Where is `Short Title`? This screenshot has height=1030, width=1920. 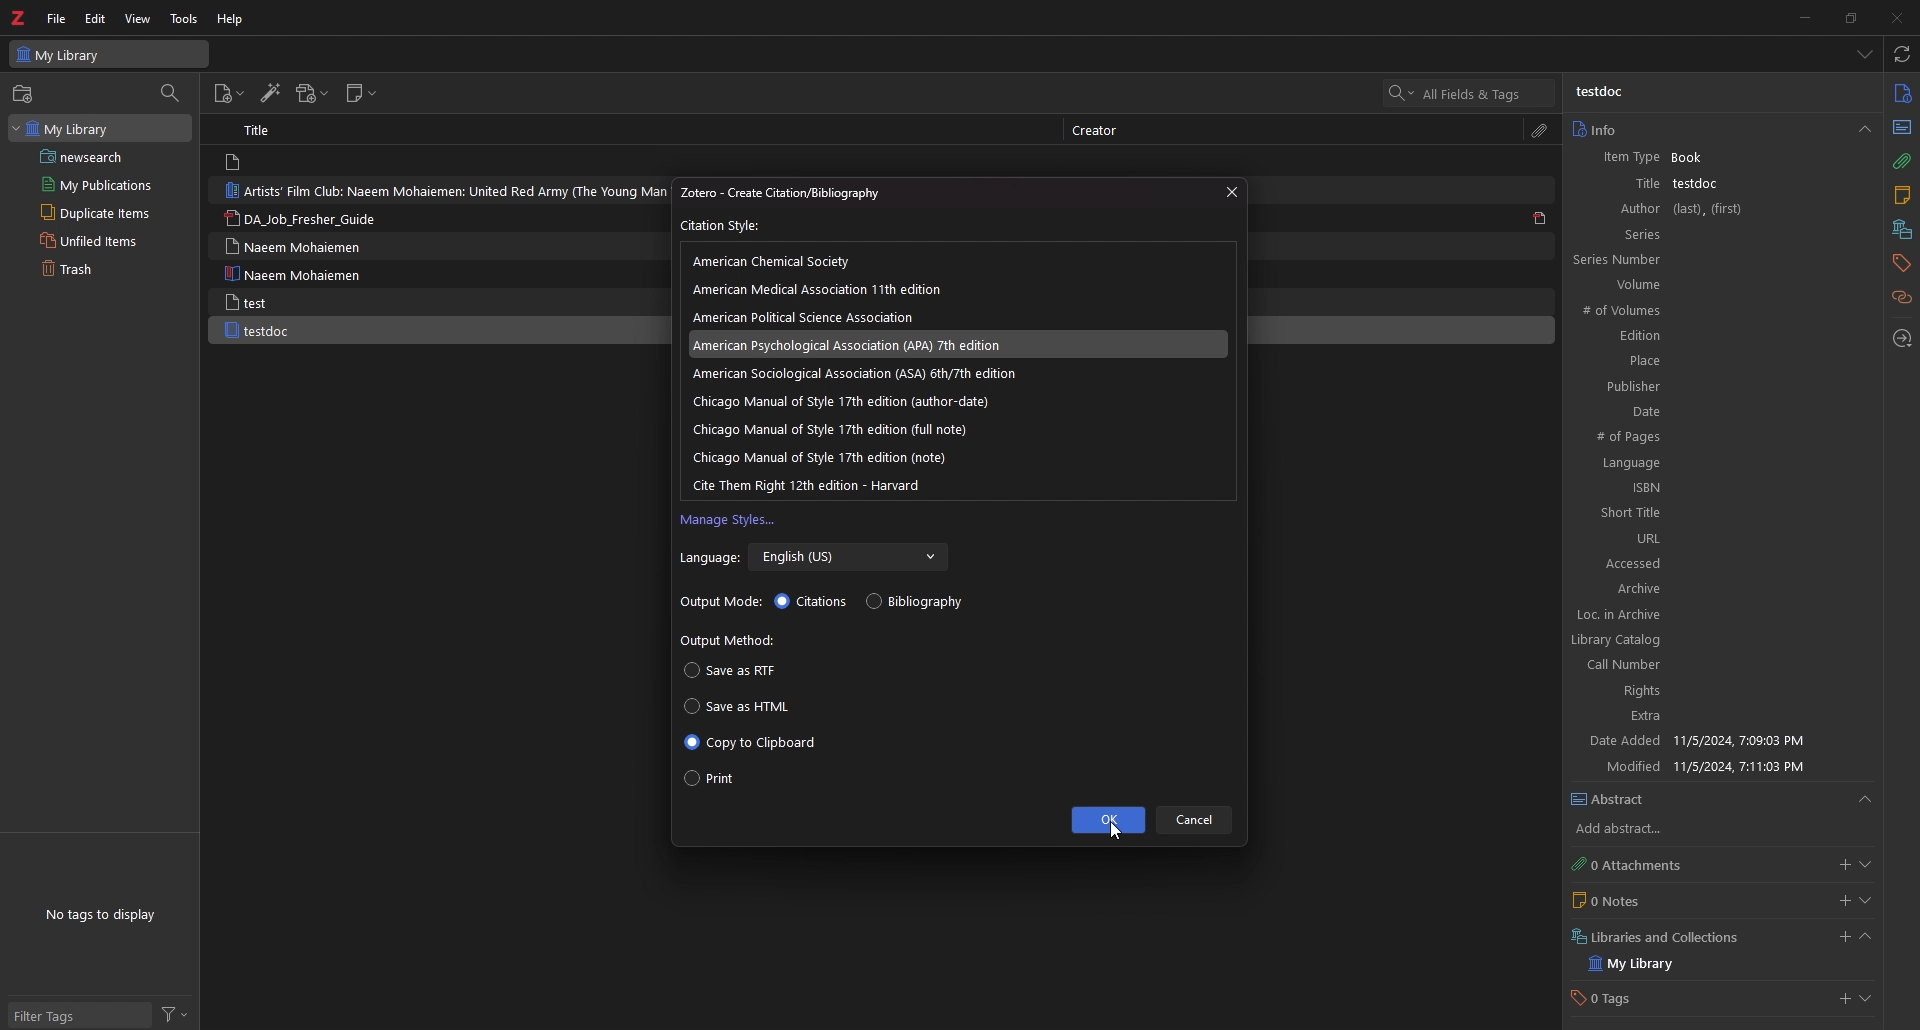
Short Title is located at coordinates (1718, 513).